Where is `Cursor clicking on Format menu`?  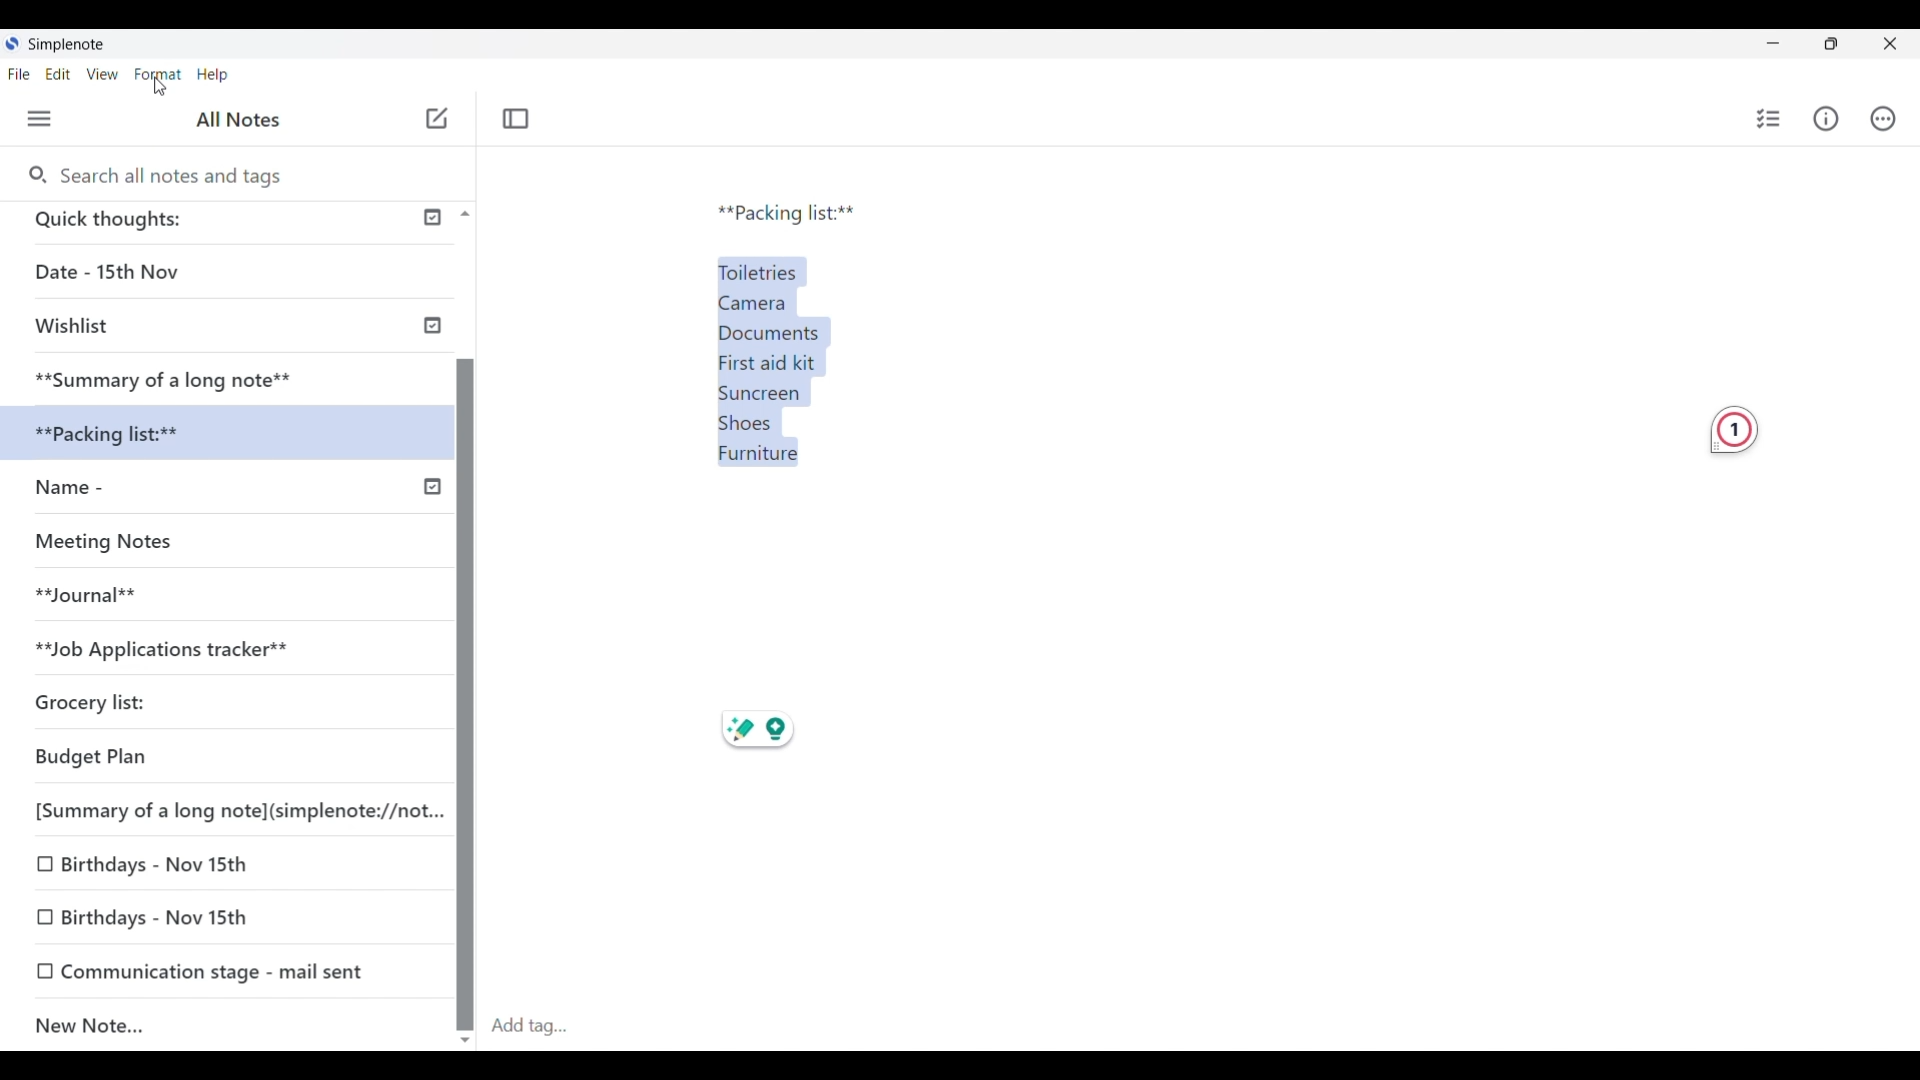 Cursor clicking on Format menu is located at coordinates (161, 87).